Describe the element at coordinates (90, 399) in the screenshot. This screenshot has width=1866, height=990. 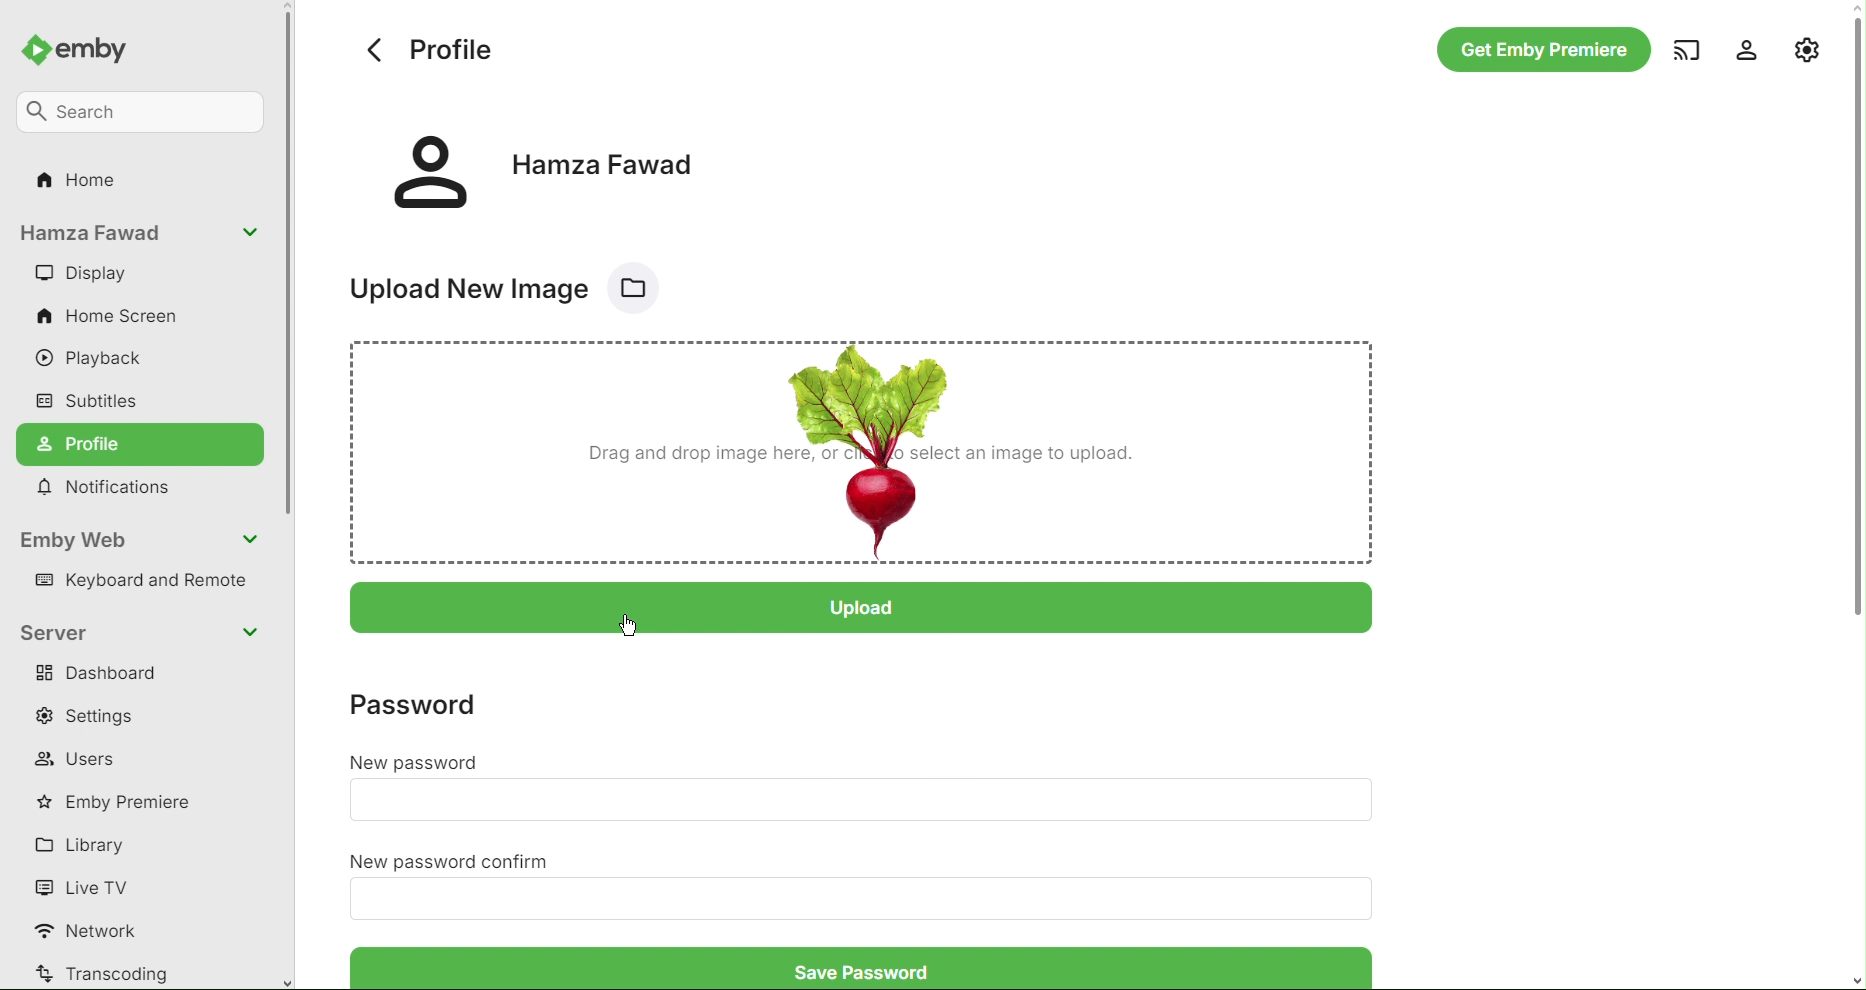
I see `Subtitles` at that location.